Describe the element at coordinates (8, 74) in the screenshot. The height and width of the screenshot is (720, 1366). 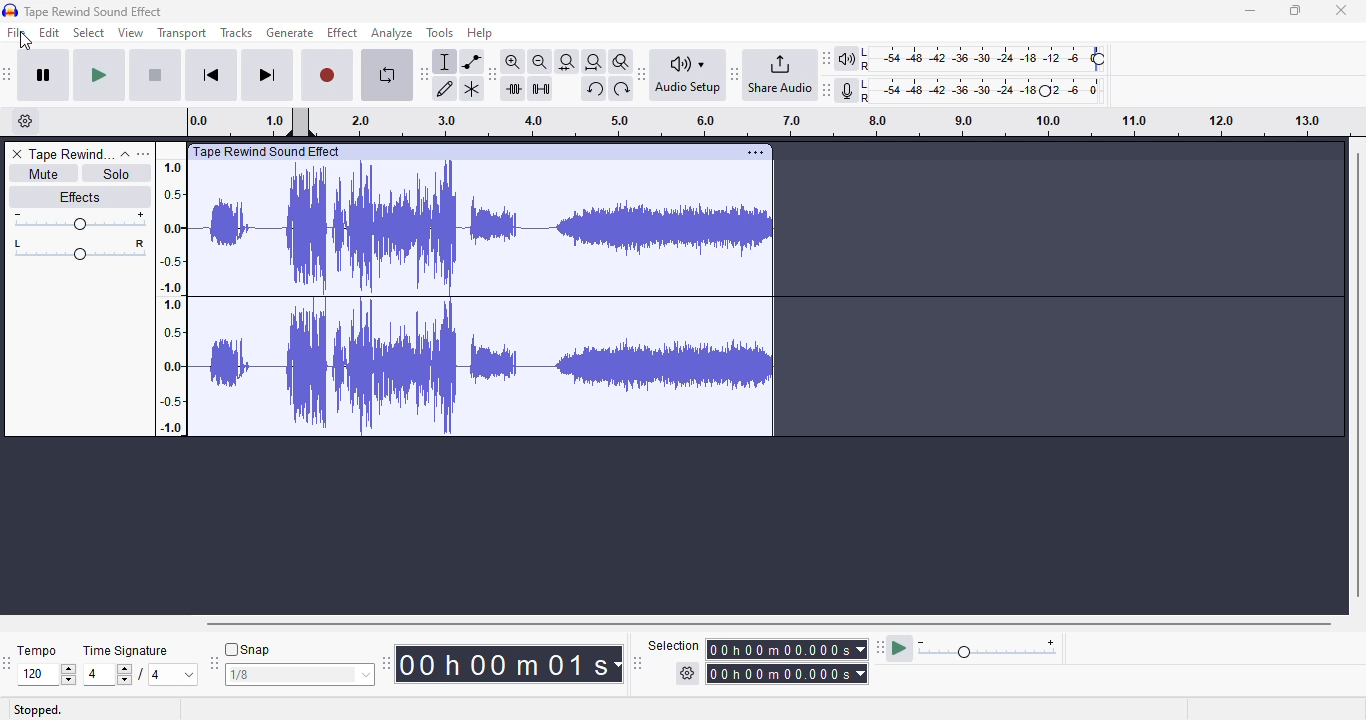
I see `audacity transport toolbar` at that location.